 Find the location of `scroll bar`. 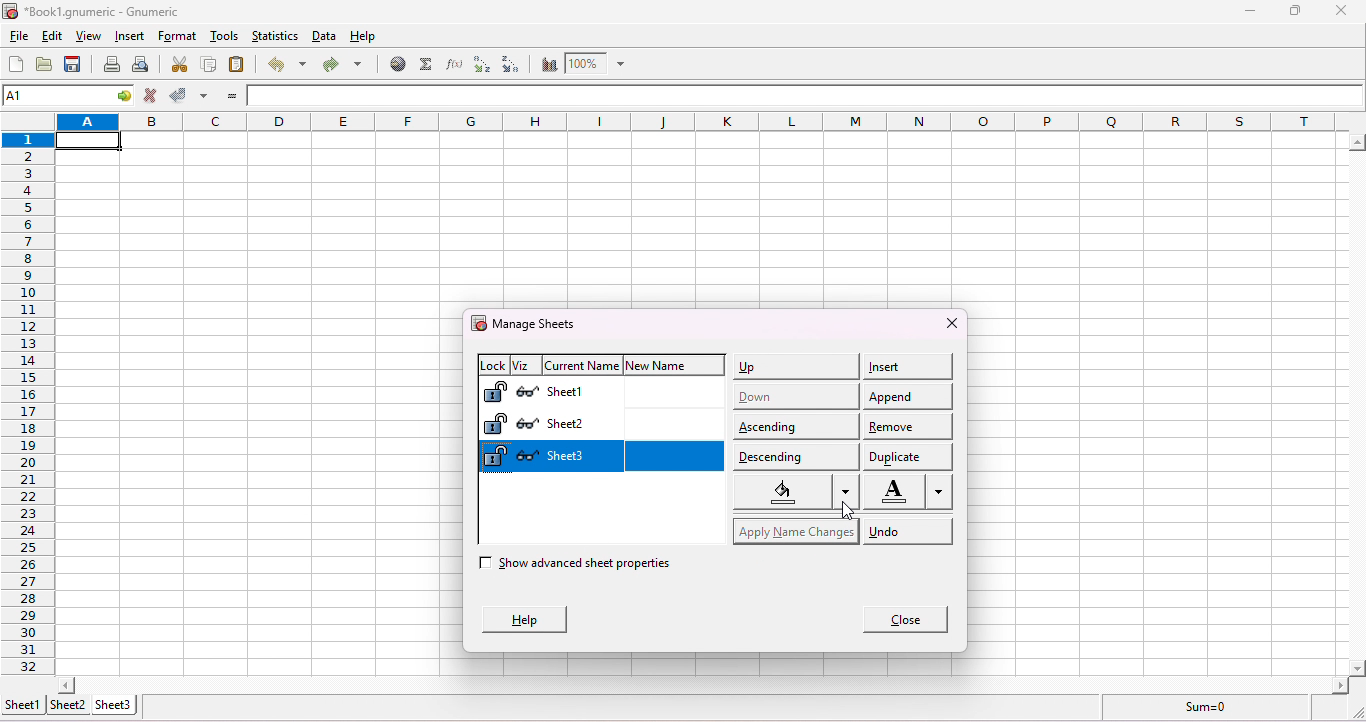

scroll bar is located at coordinates (706, 684).